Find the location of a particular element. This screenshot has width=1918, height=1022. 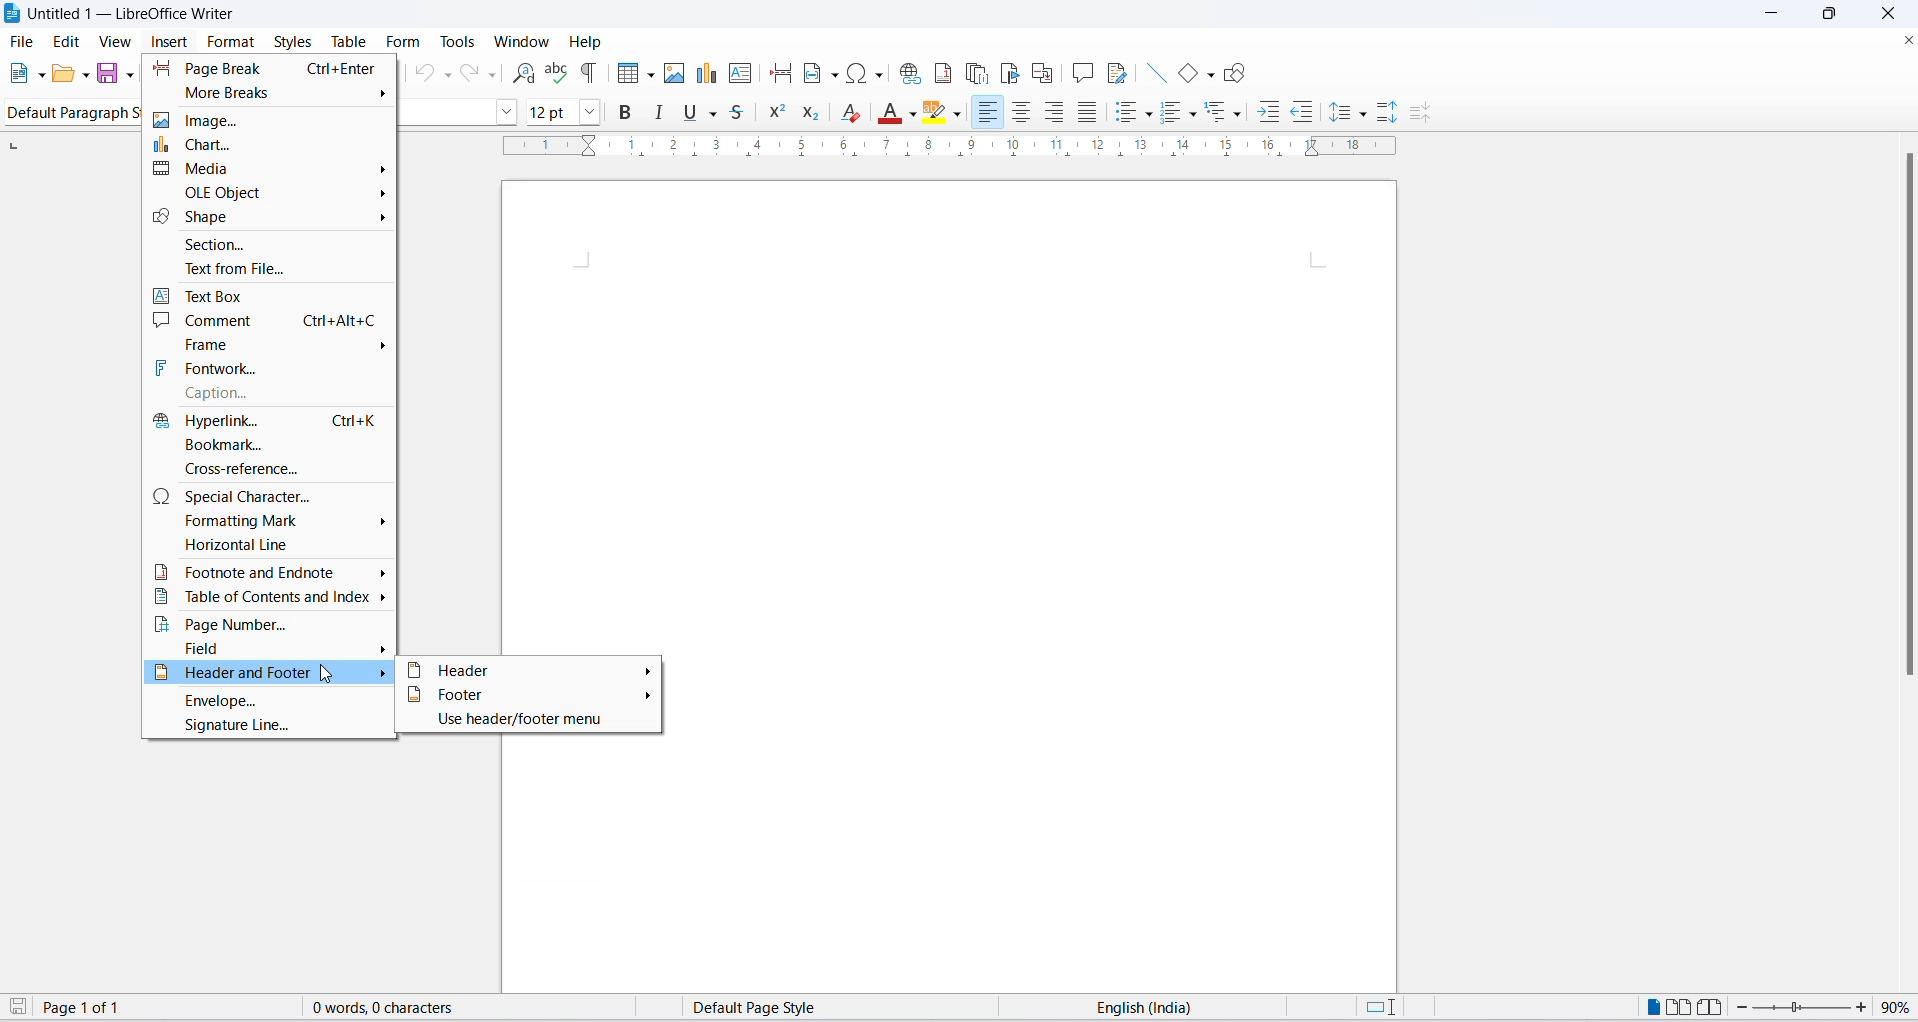

spellings is located at coordinates (558, 74).